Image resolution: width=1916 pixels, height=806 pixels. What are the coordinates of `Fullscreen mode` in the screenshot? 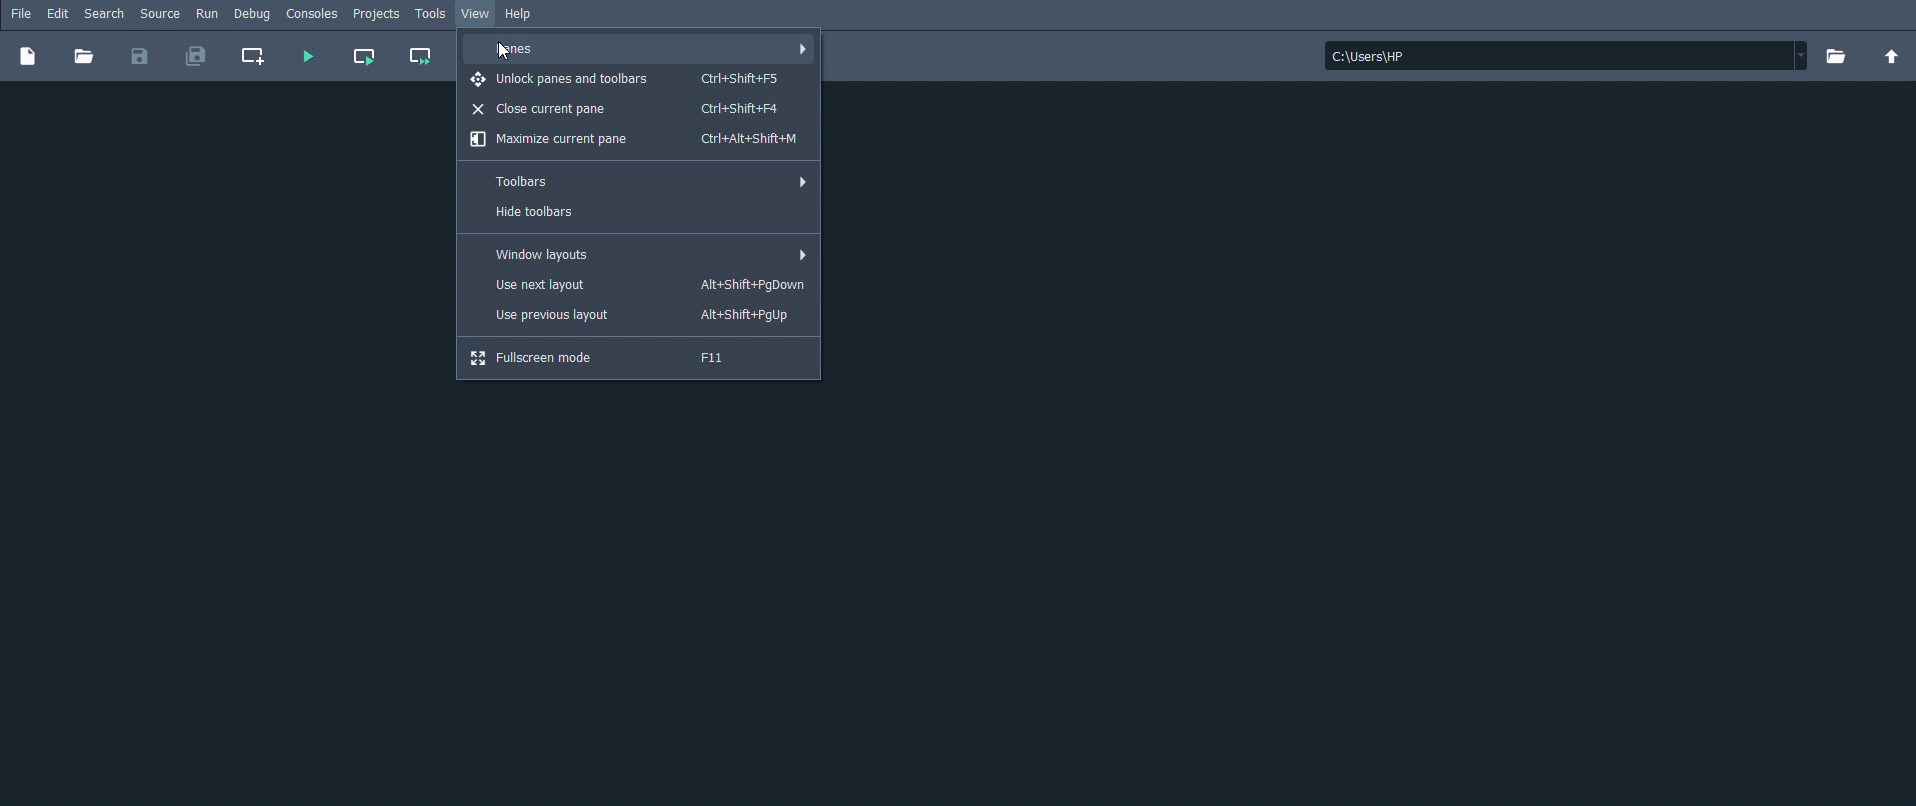 It's located at (640, 359).